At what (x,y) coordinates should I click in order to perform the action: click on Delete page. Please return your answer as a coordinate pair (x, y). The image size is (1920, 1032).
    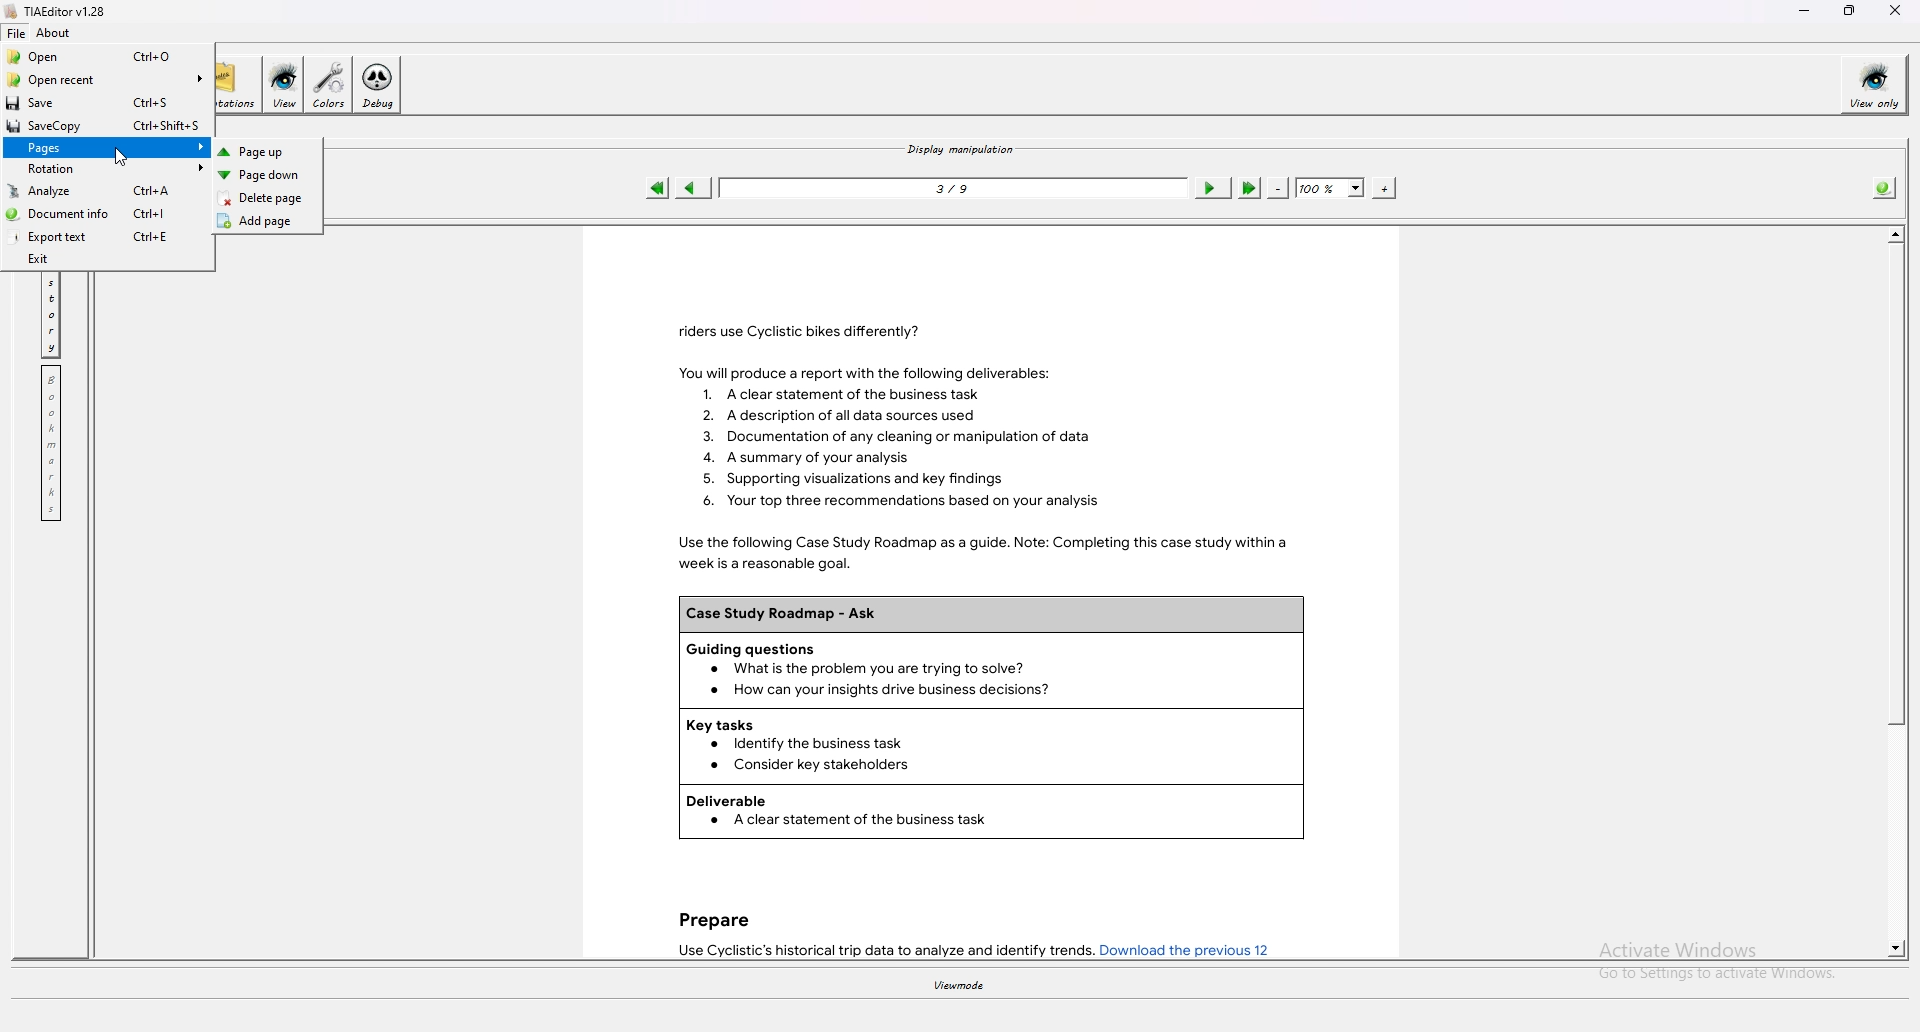
    Looking at the image, I should click on (262, 198).